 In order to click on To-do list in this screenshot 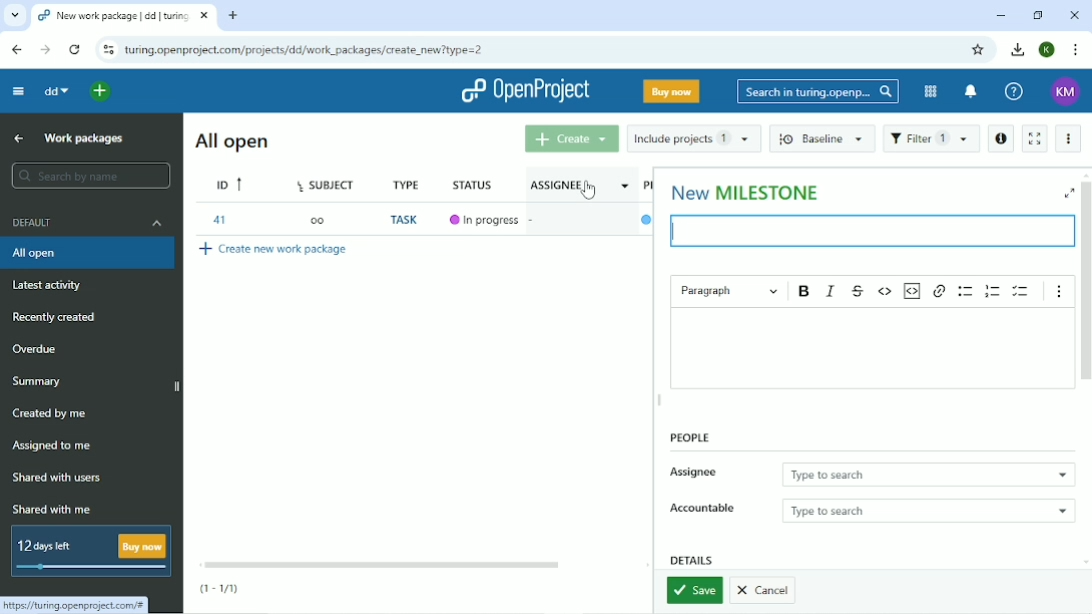, I will do `click(1022, 291)`.